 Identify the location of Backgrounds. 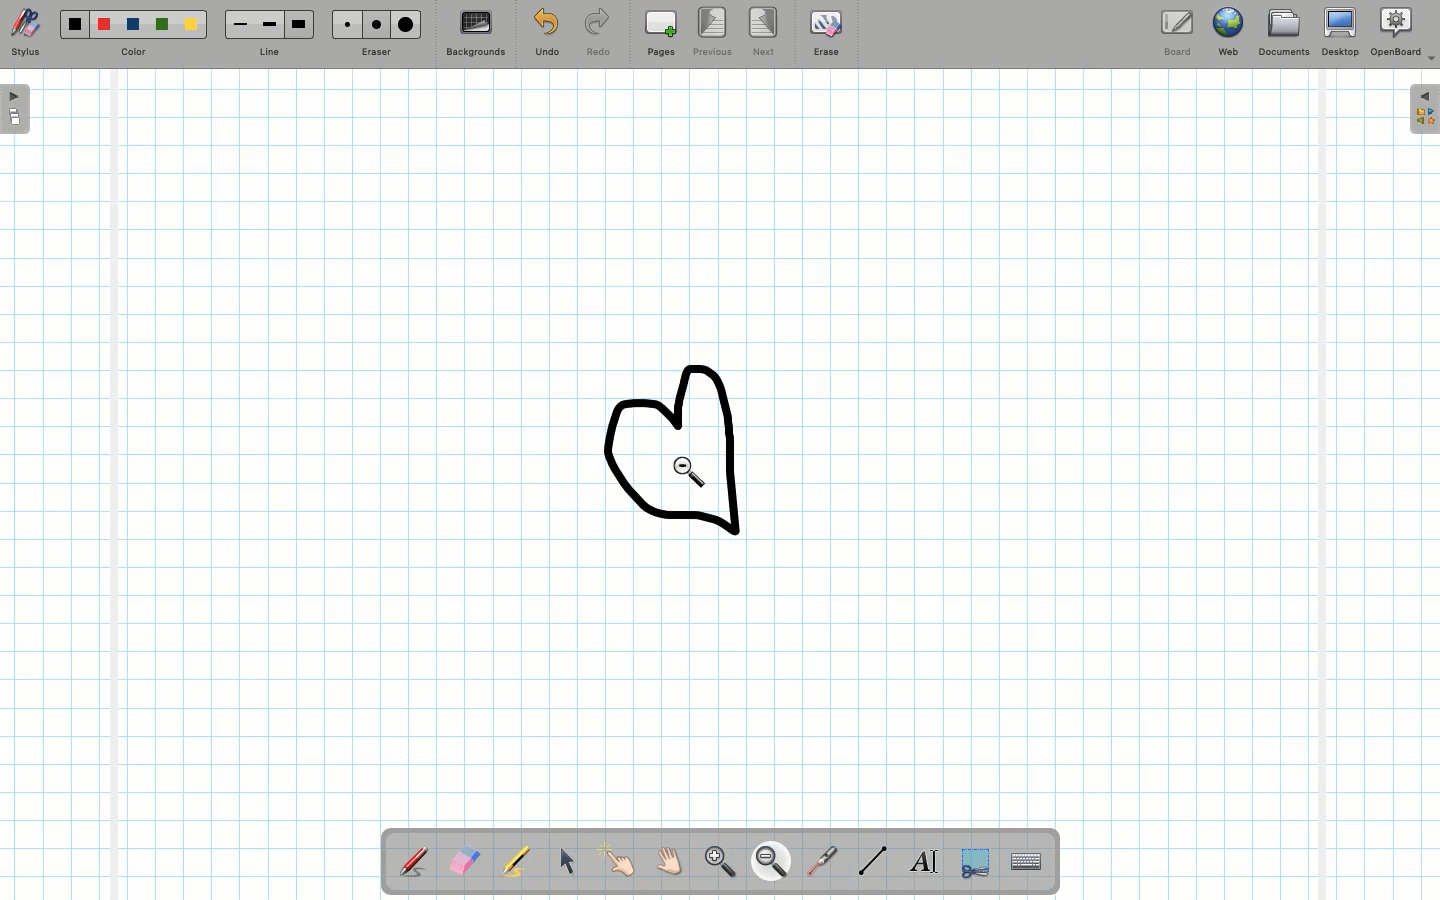
(476, 33).